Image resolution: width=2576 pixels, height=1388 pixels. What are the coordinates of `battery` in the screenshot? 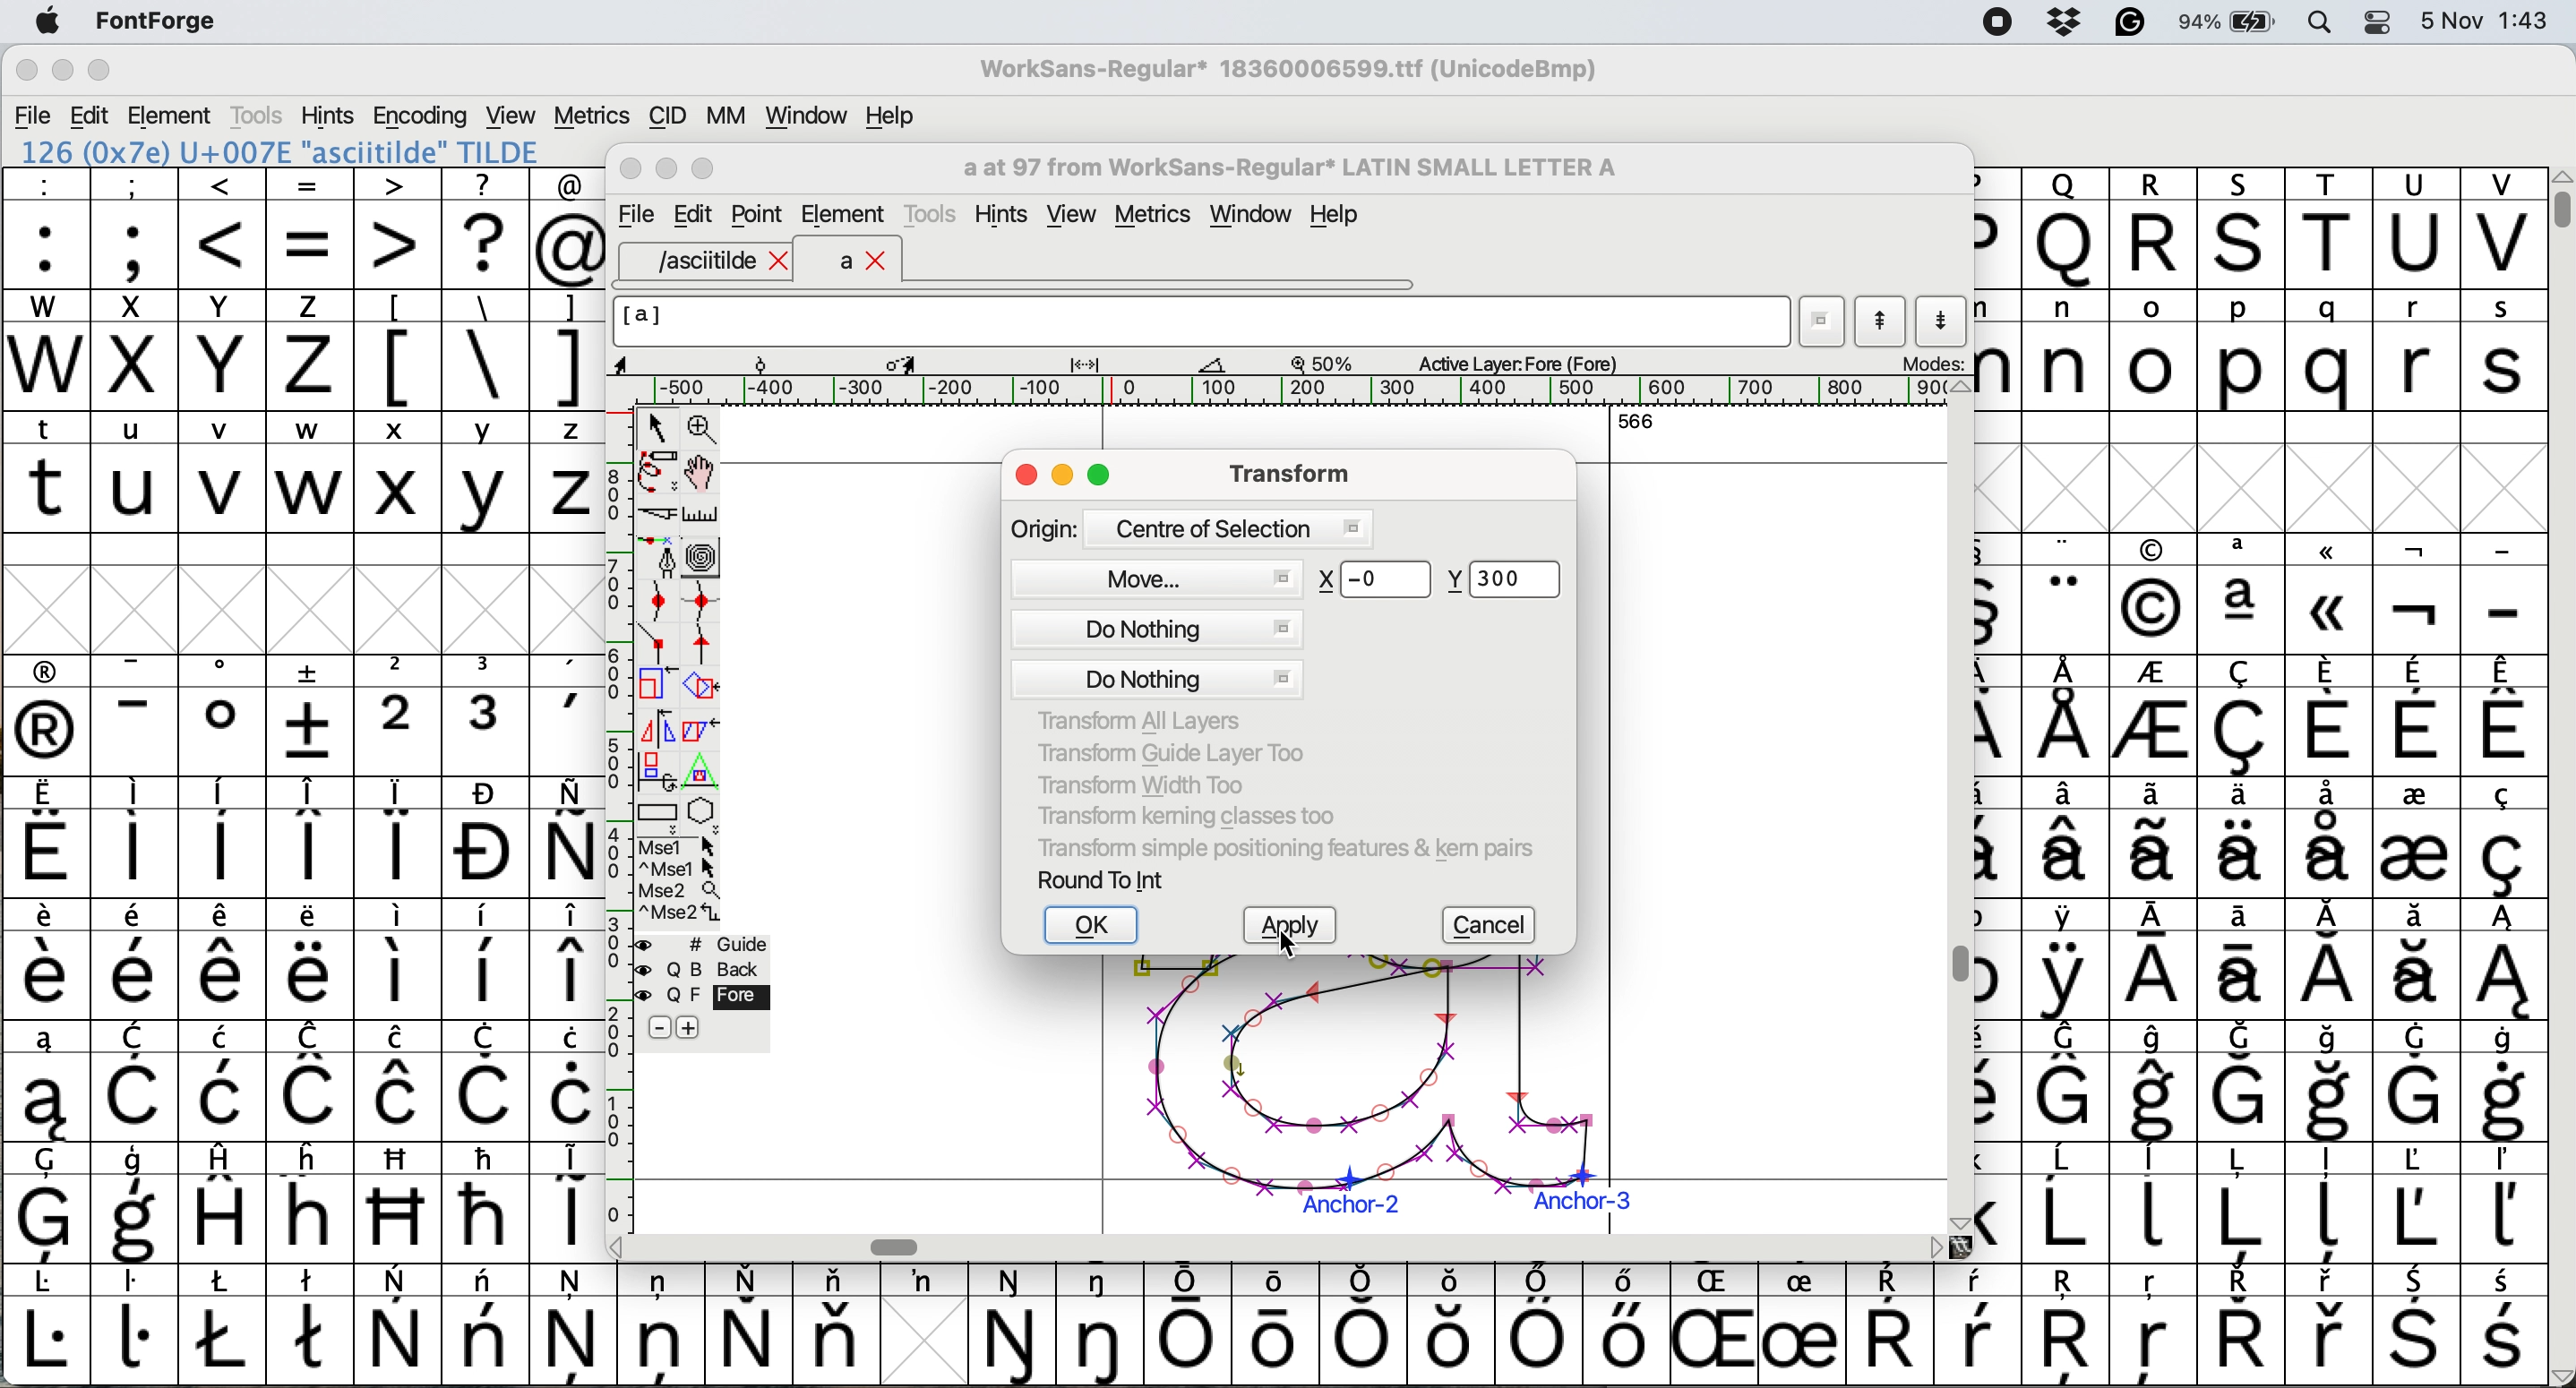 It's located at (2235, 21).